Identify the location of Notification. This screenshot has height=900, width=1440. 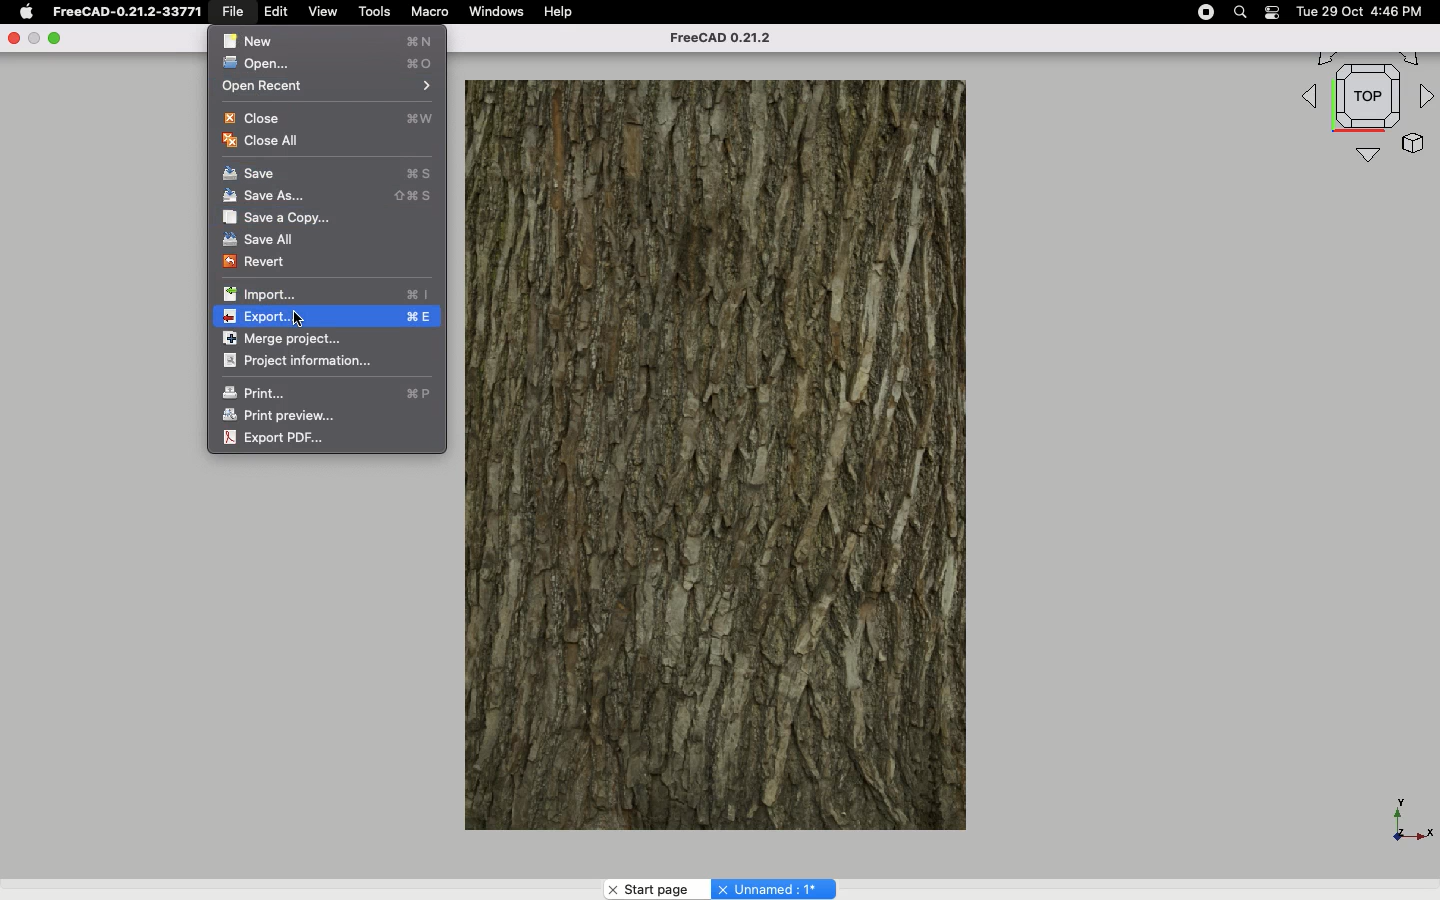
(1272, 12).